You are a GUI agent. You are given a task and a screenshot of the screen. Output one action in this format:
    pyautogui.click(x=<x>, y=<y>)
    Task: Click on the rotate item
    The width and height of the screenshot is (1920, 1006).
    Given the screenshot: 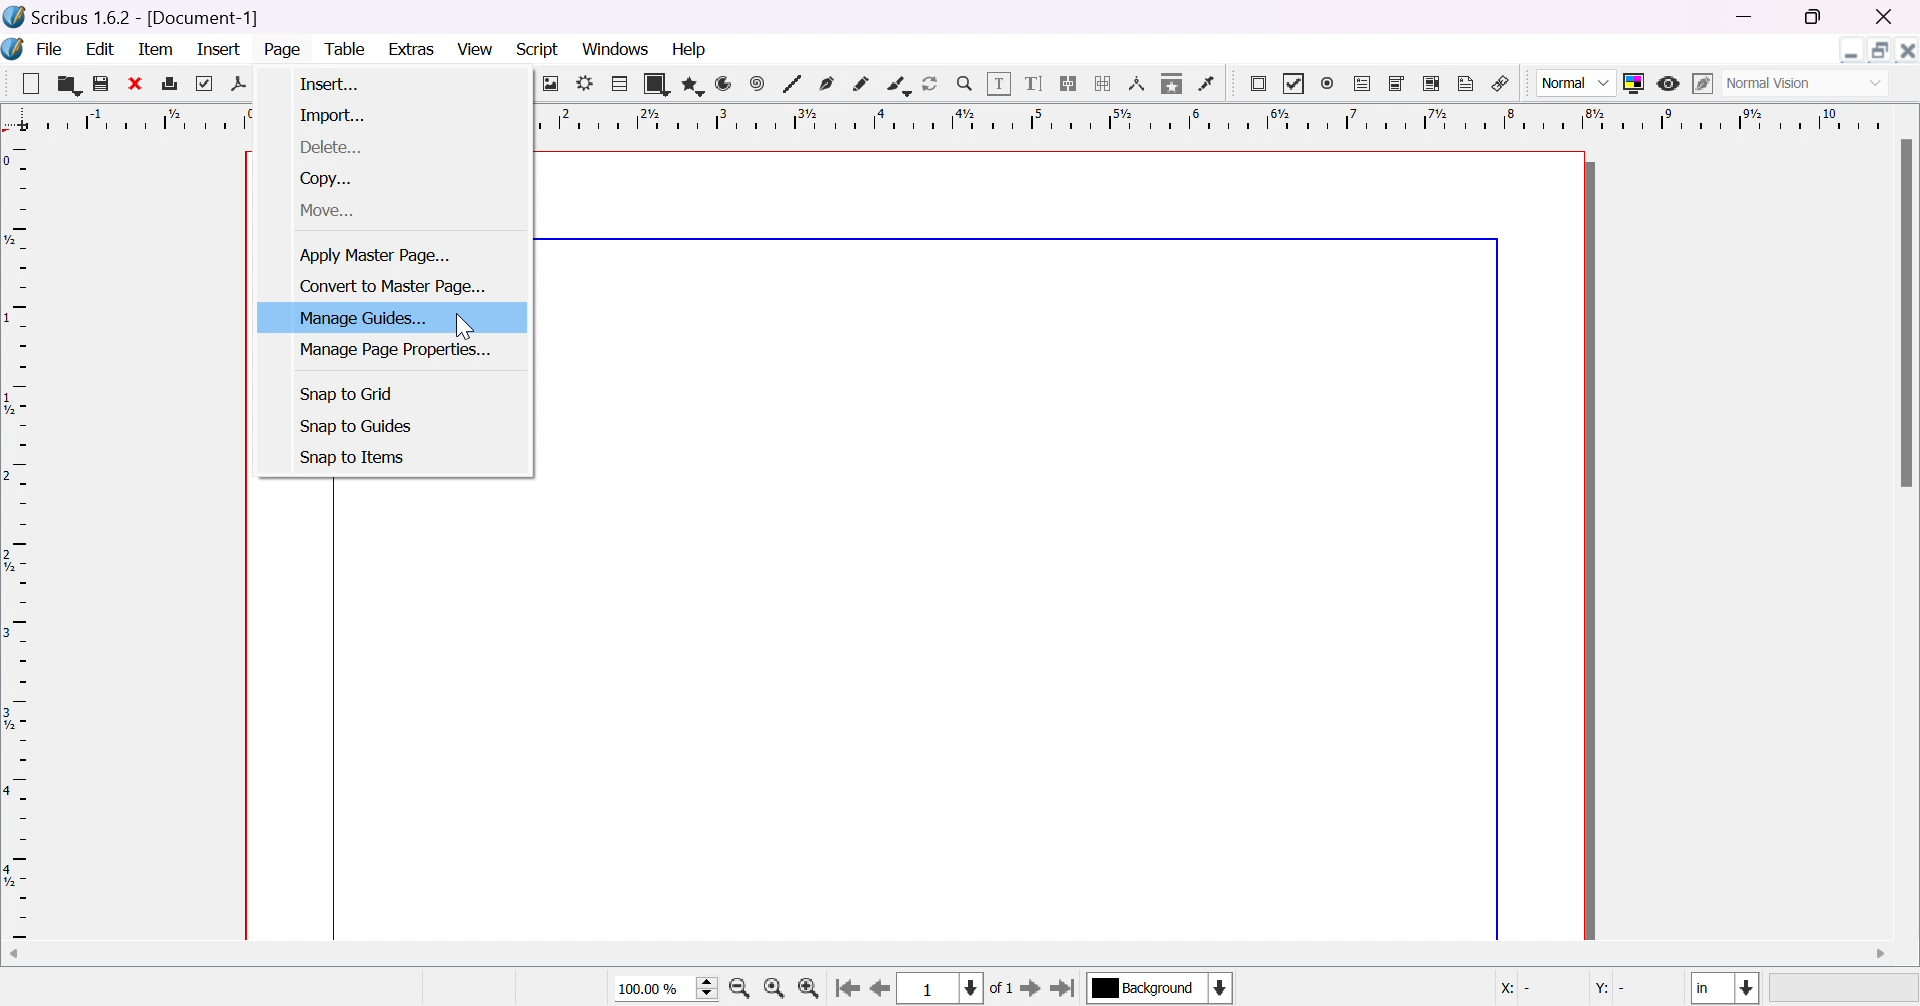 What is the action you would take?
    pyautogui.click(x=930, y=85)
    